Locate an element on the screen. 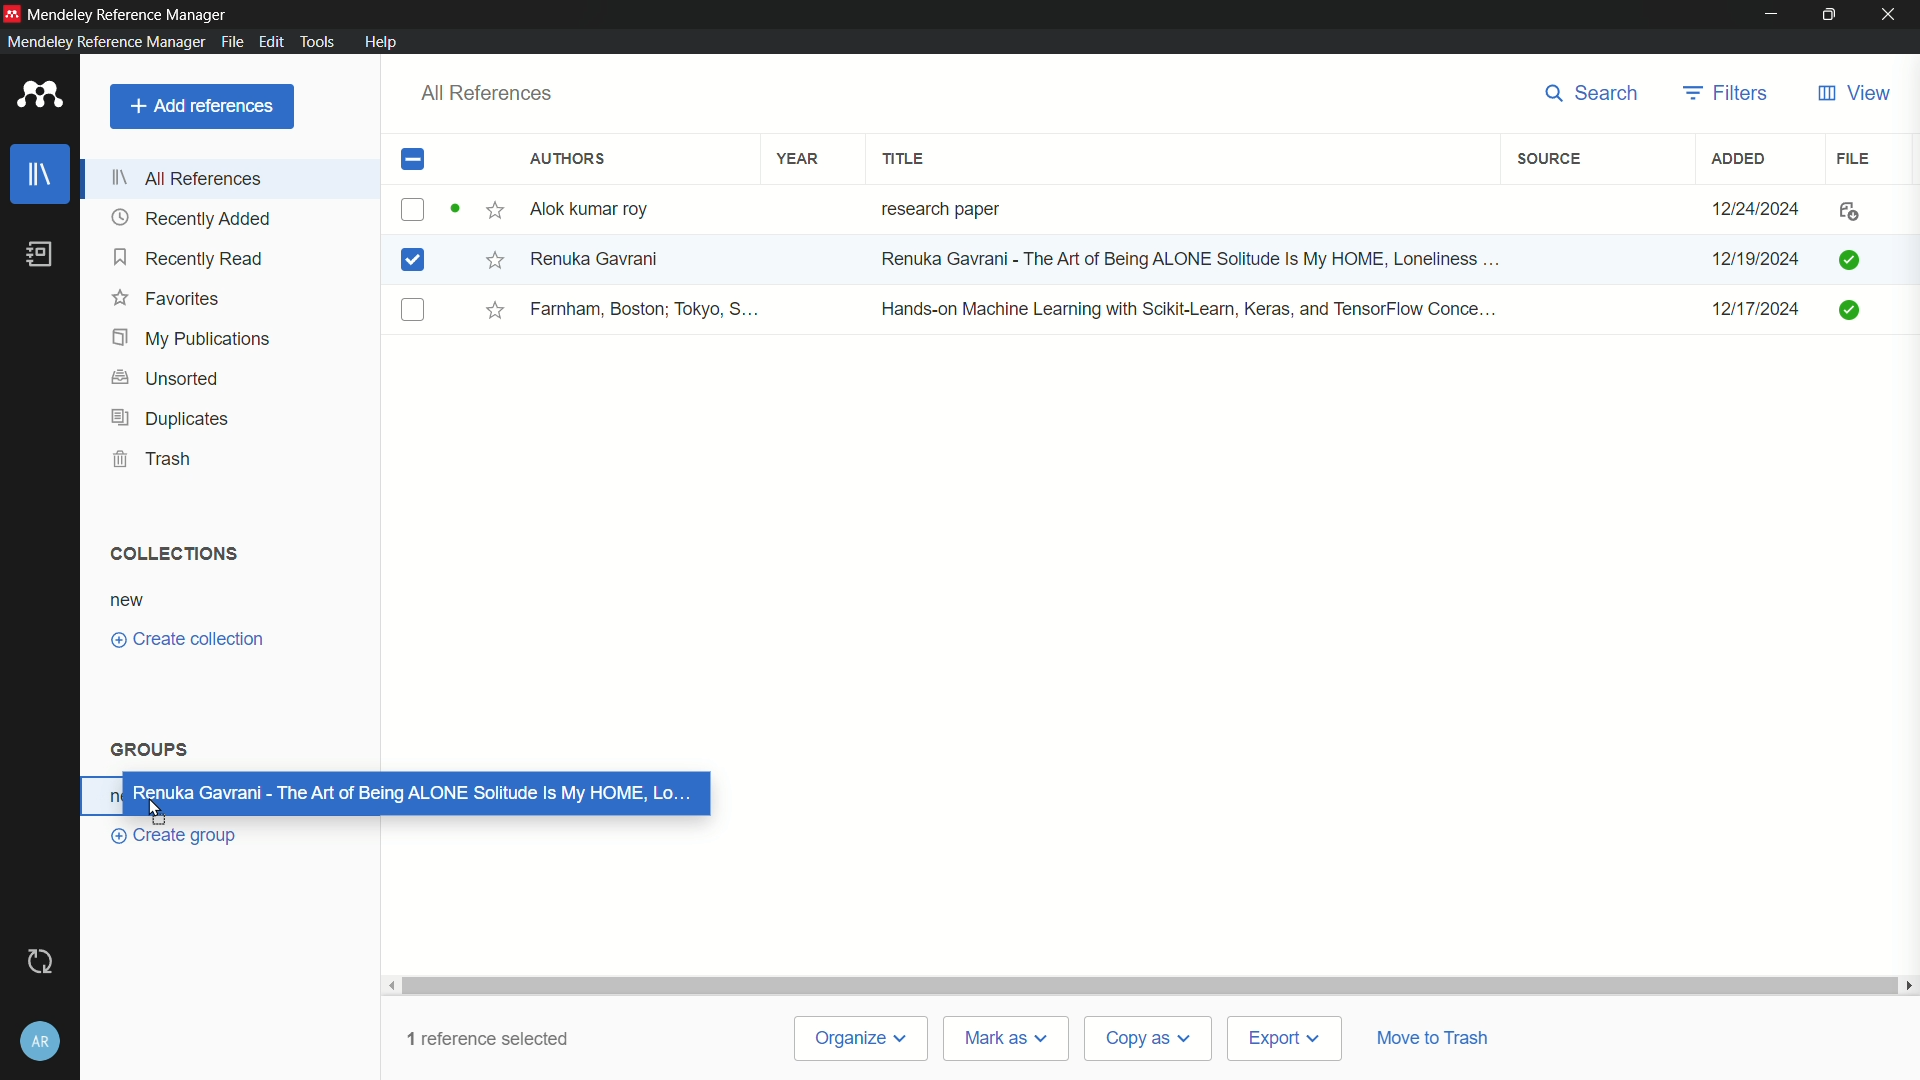 This screenshot has width=1920, height=1080. Renuka Gavrani is located at coordinates (595, 258).